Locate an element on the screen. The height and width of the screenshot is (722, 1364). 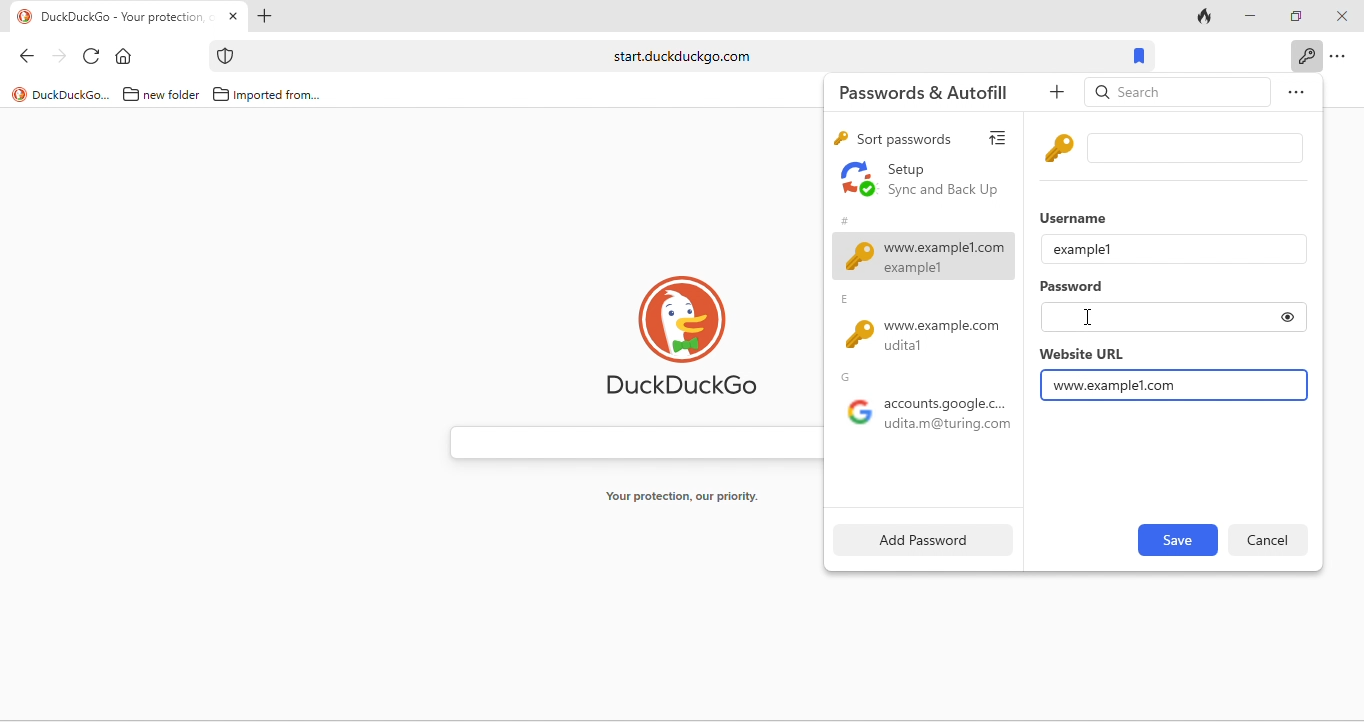
search is located at coordinates (1178, 94).